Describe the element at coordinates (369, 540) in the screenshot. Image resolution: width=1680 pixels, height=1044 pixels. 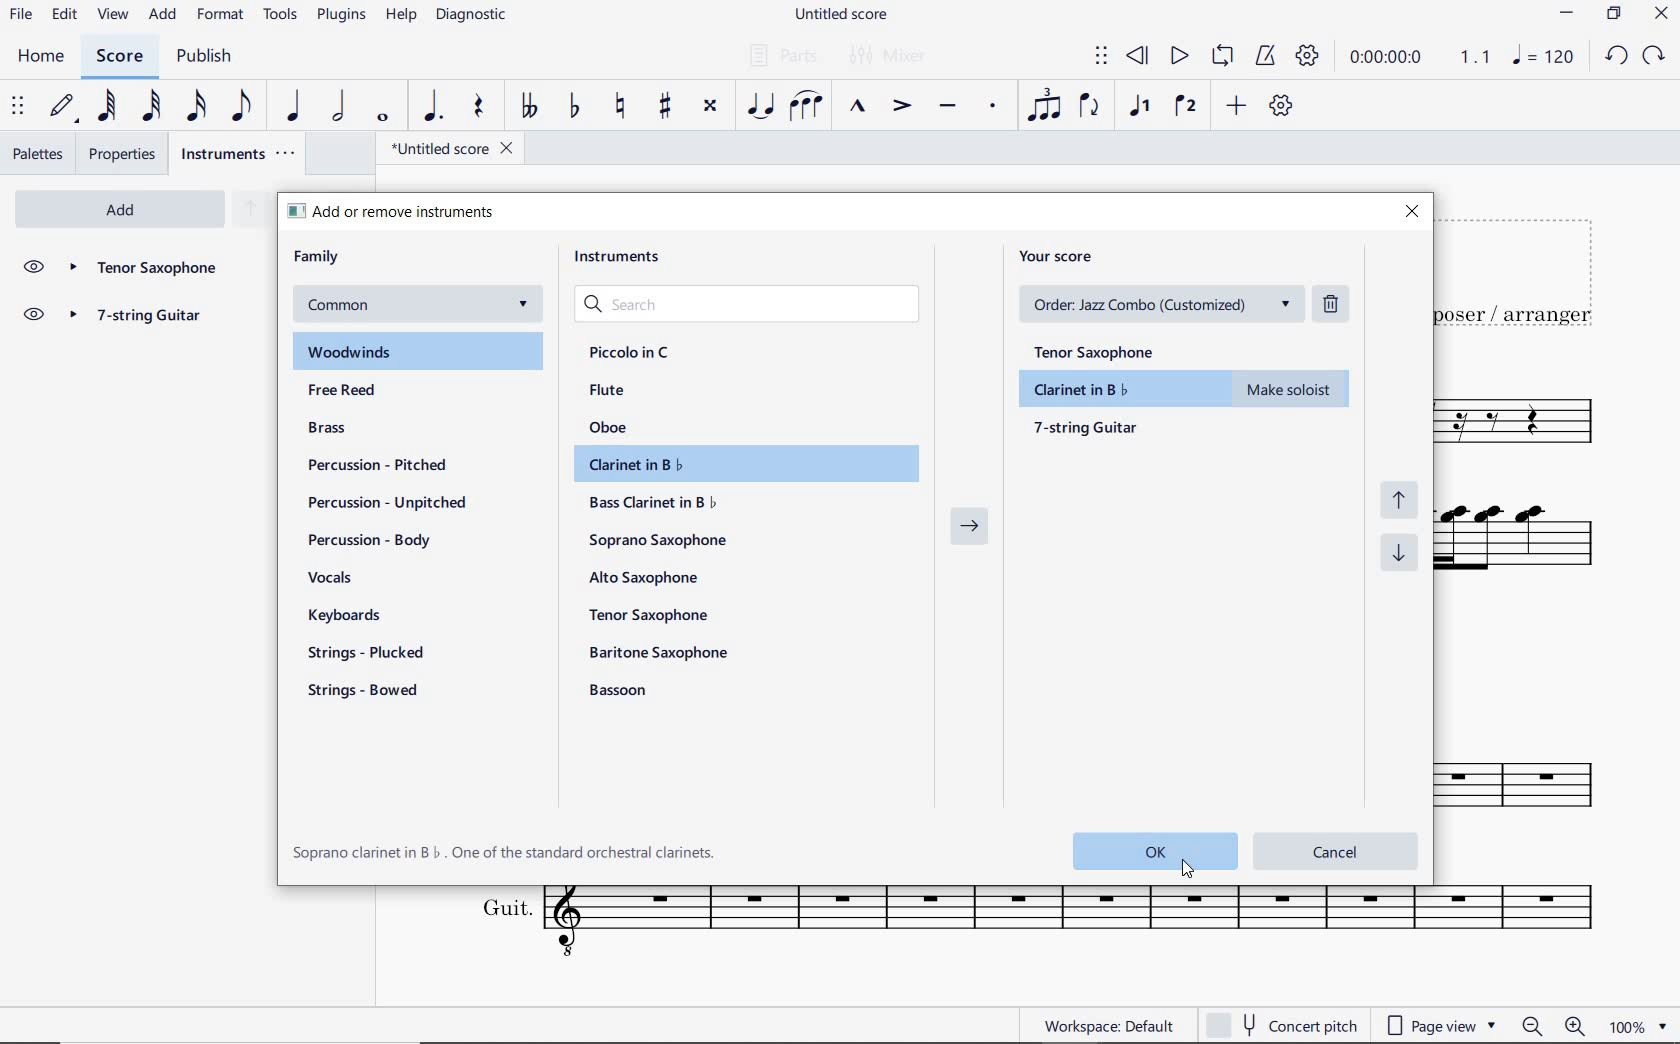
I see `percussion - body` at that location.